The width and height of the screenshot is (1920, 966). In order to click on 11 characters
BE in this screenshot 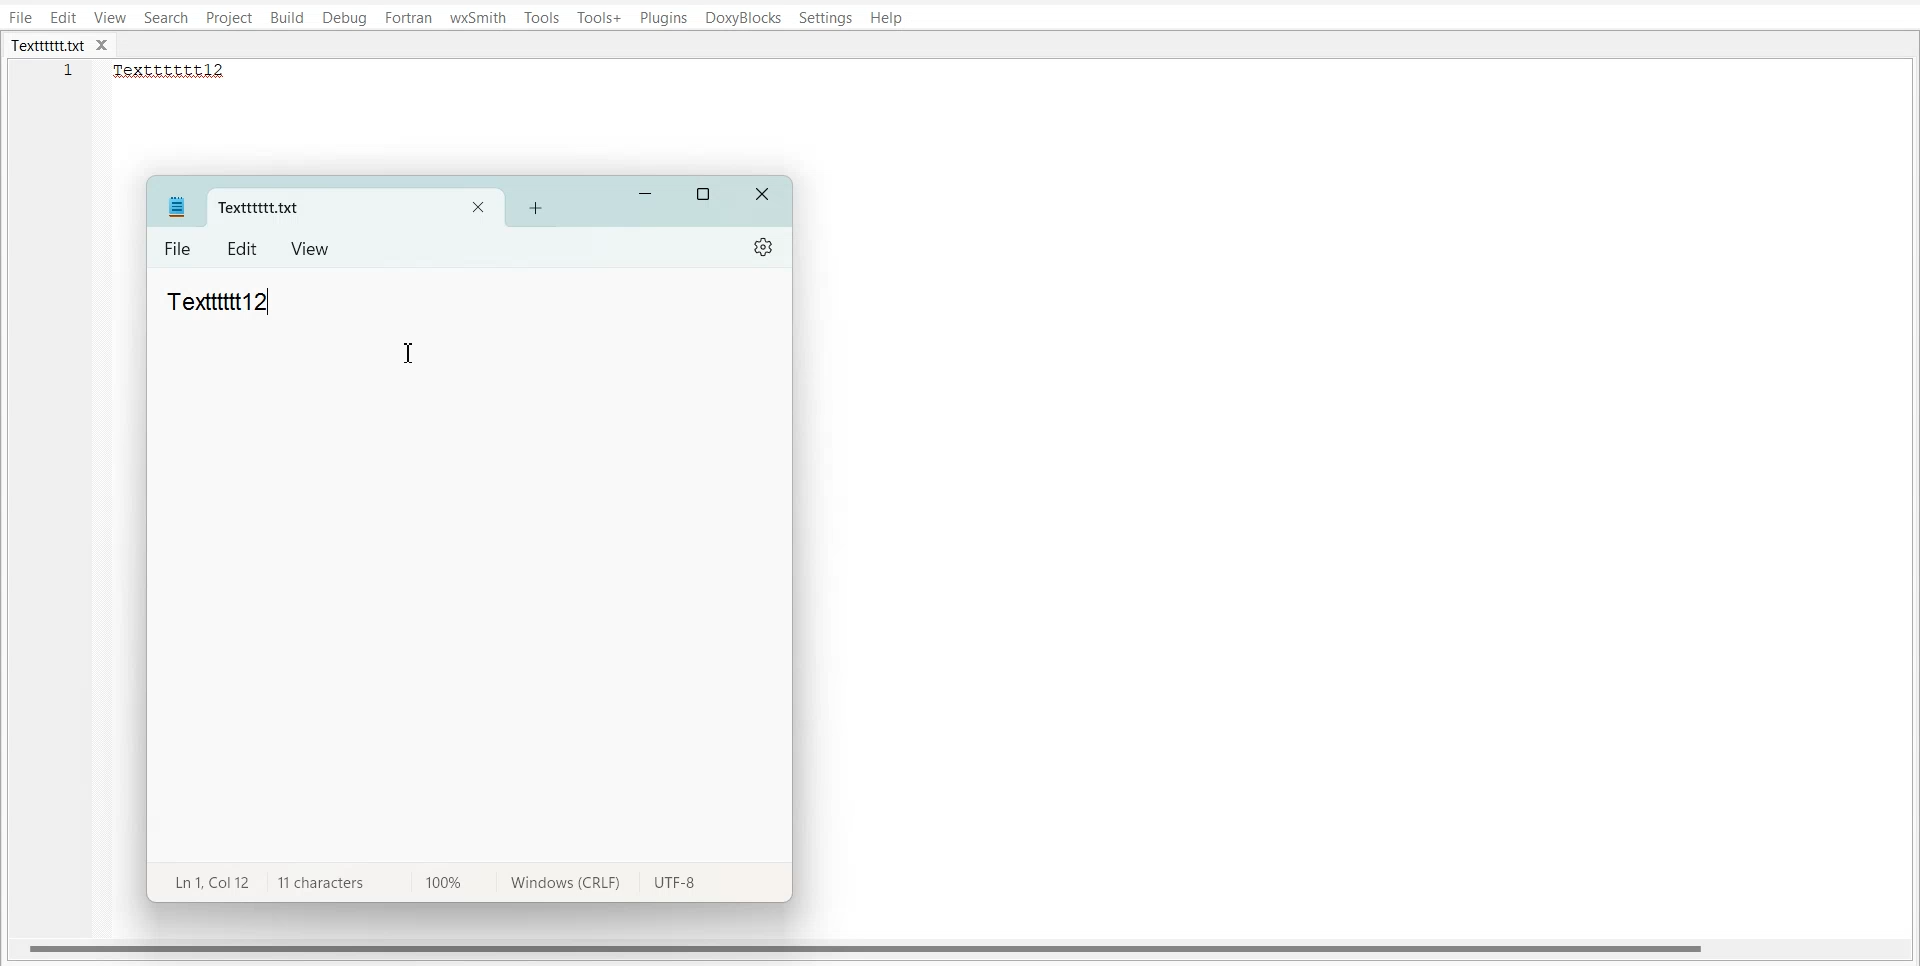, I will do `click(320, 883)`.